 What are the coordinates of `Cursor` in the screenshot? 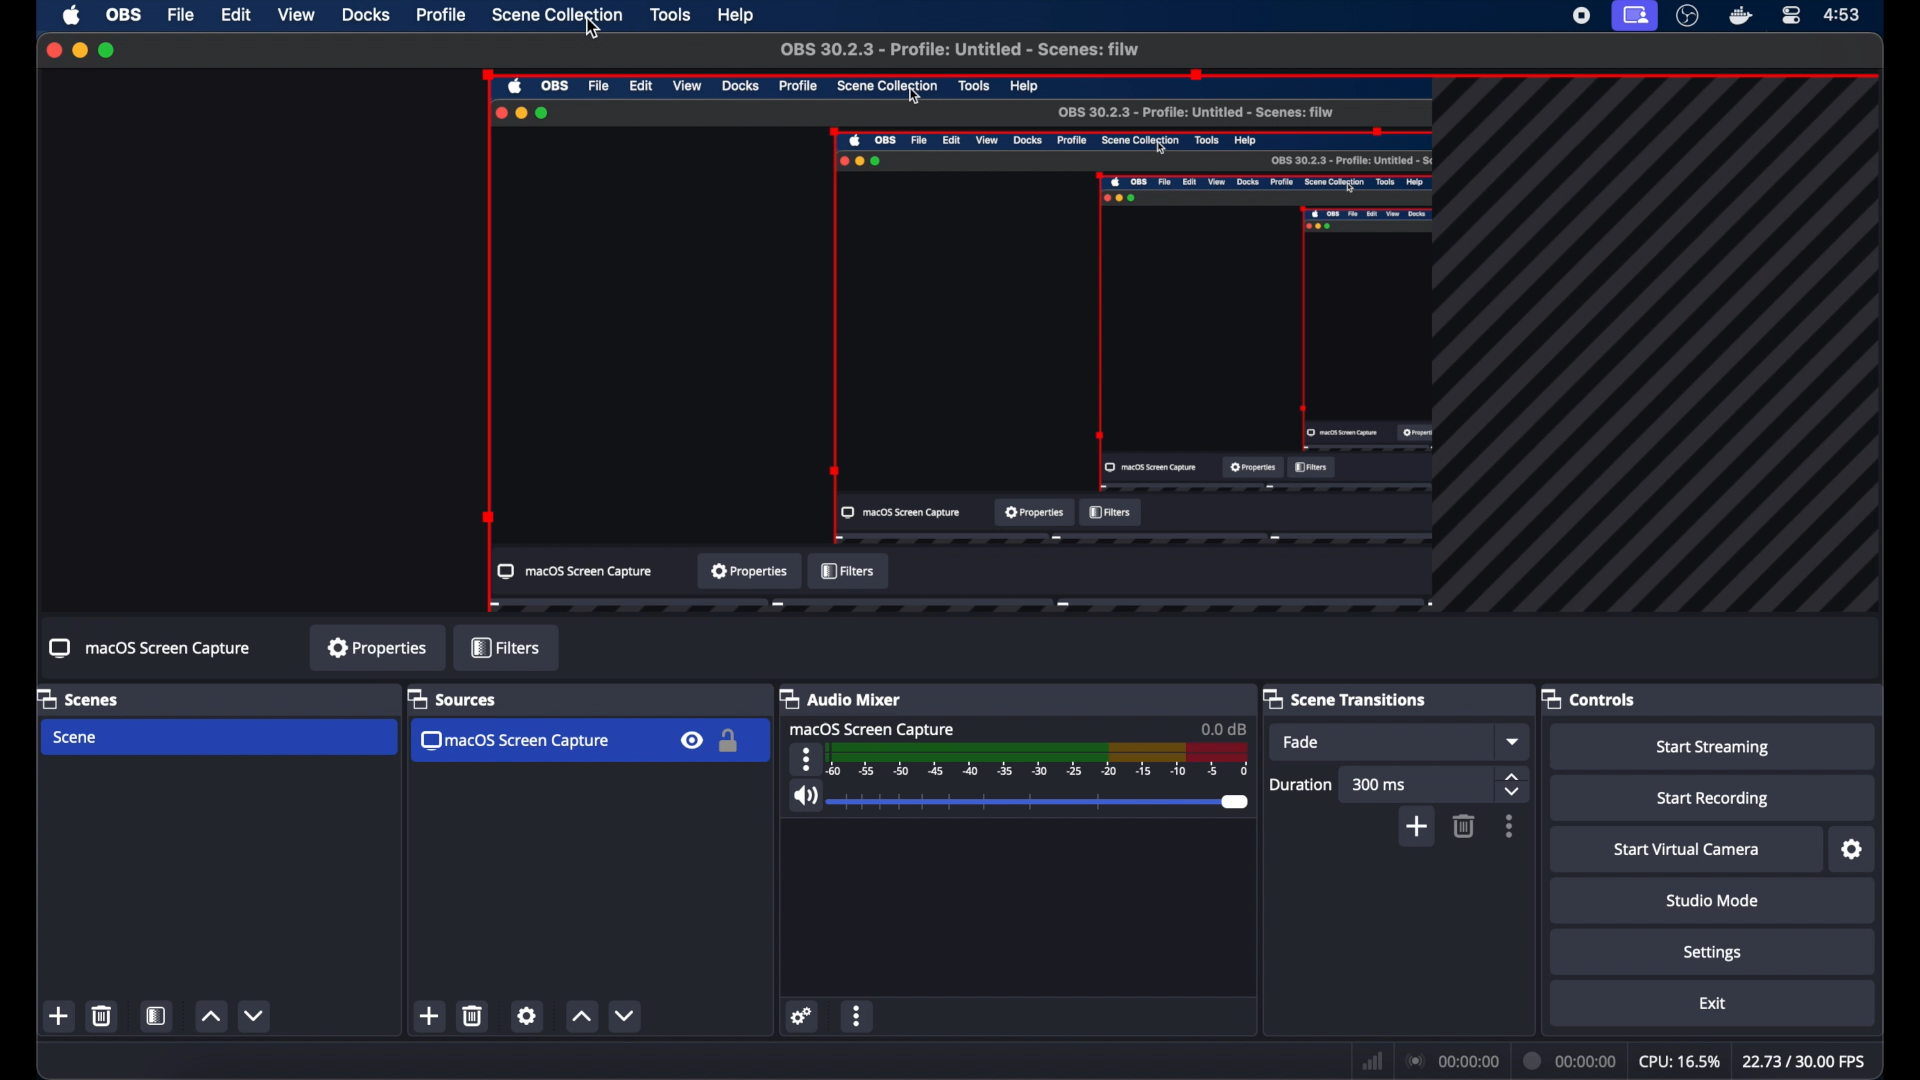 It's located at (590, 30).